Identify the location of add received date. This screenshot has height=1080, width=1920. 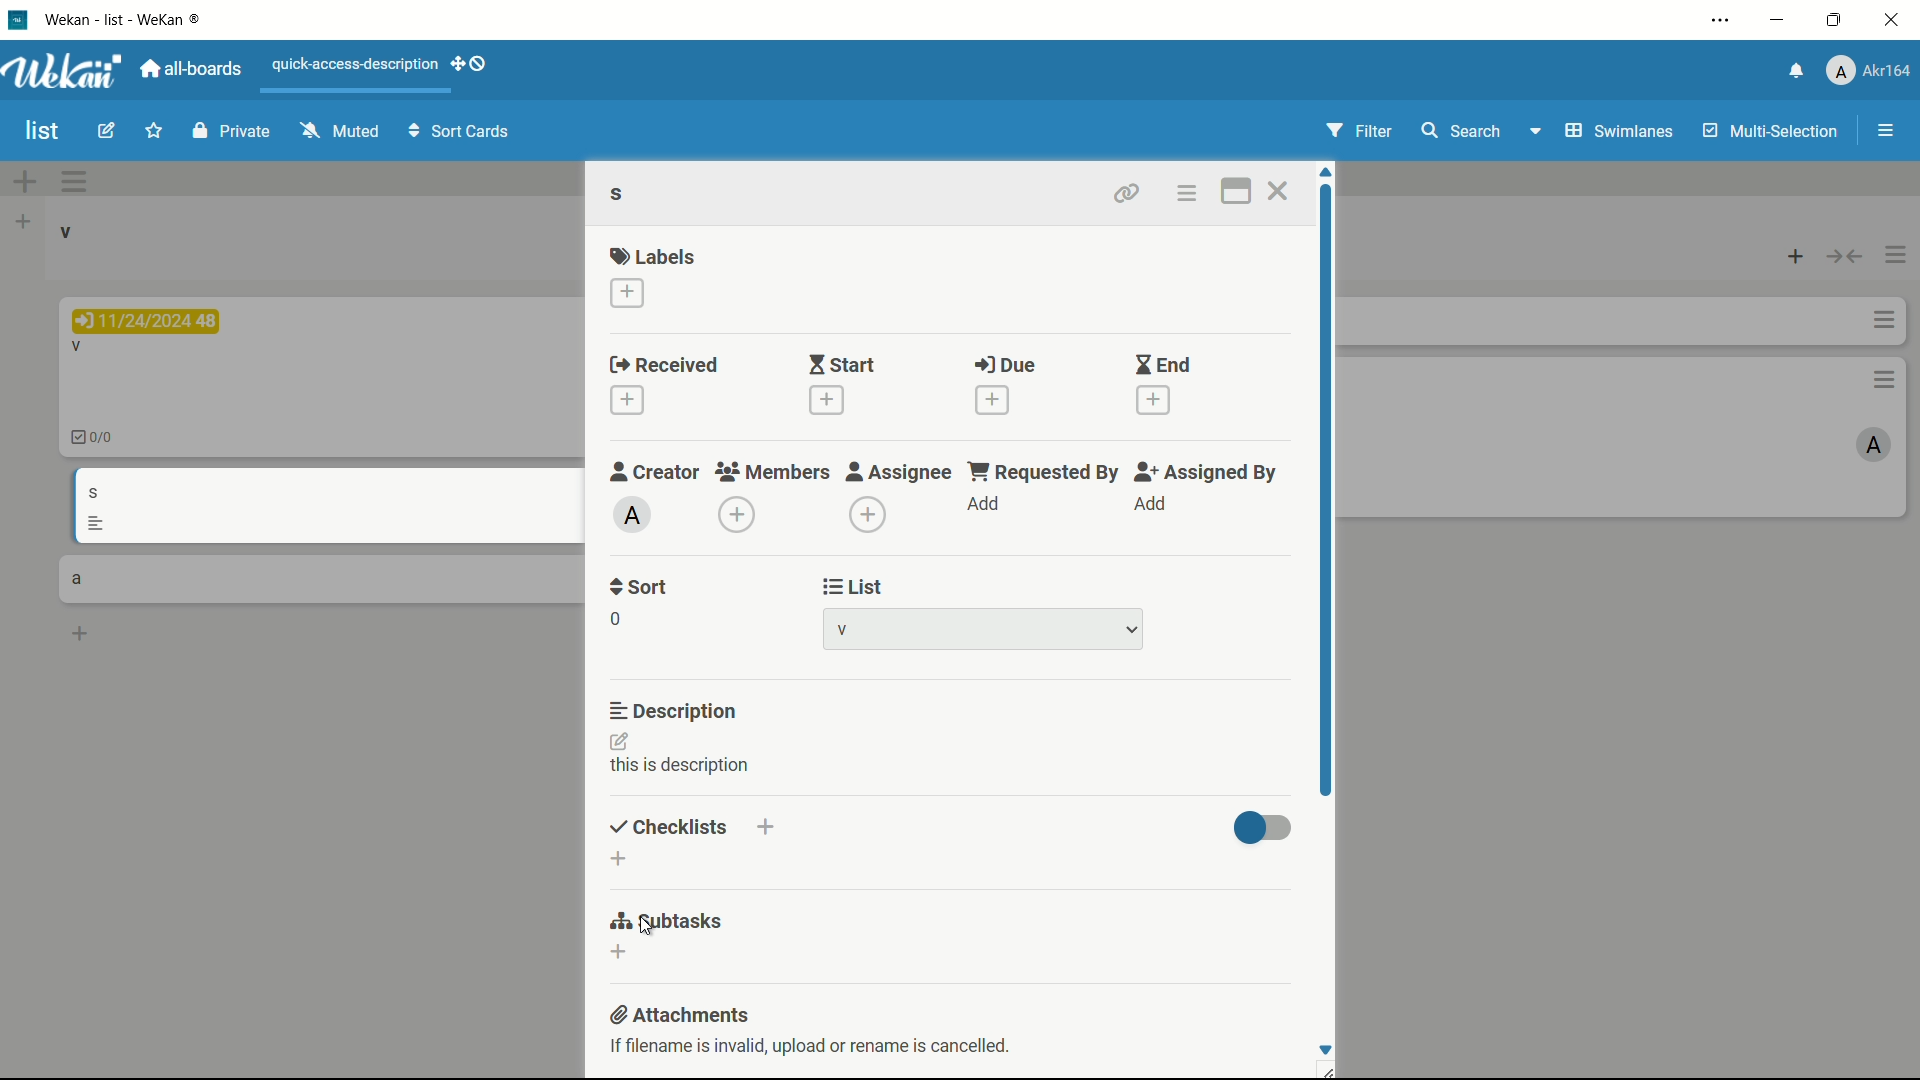
(627, 399).